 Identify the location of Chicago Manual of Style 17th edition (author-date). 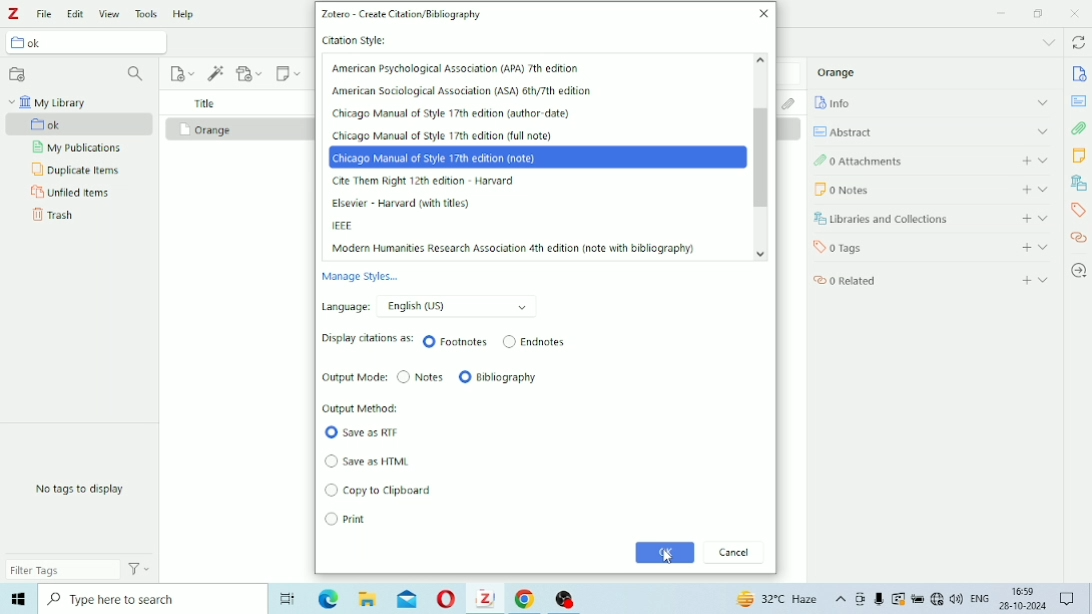
(456, 114).